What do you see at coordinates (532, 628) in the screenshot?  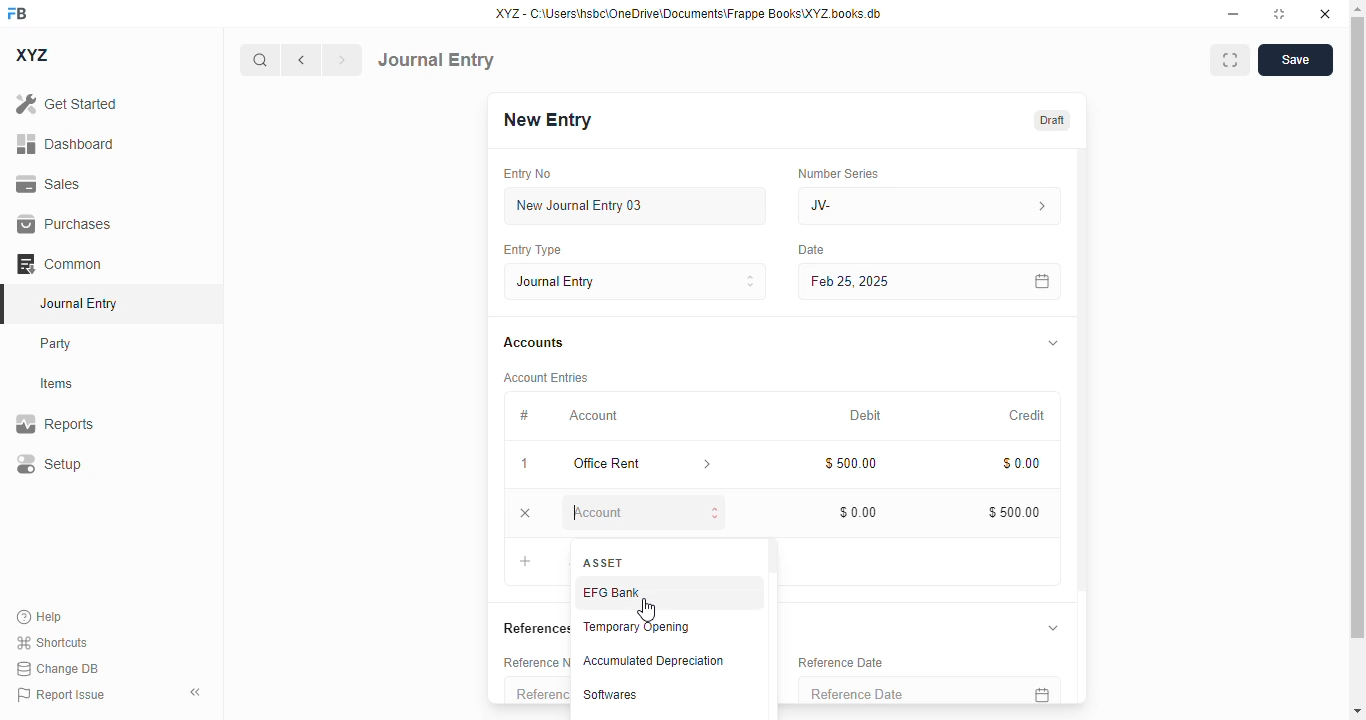 I see `references` at bounding box center [532, 628].